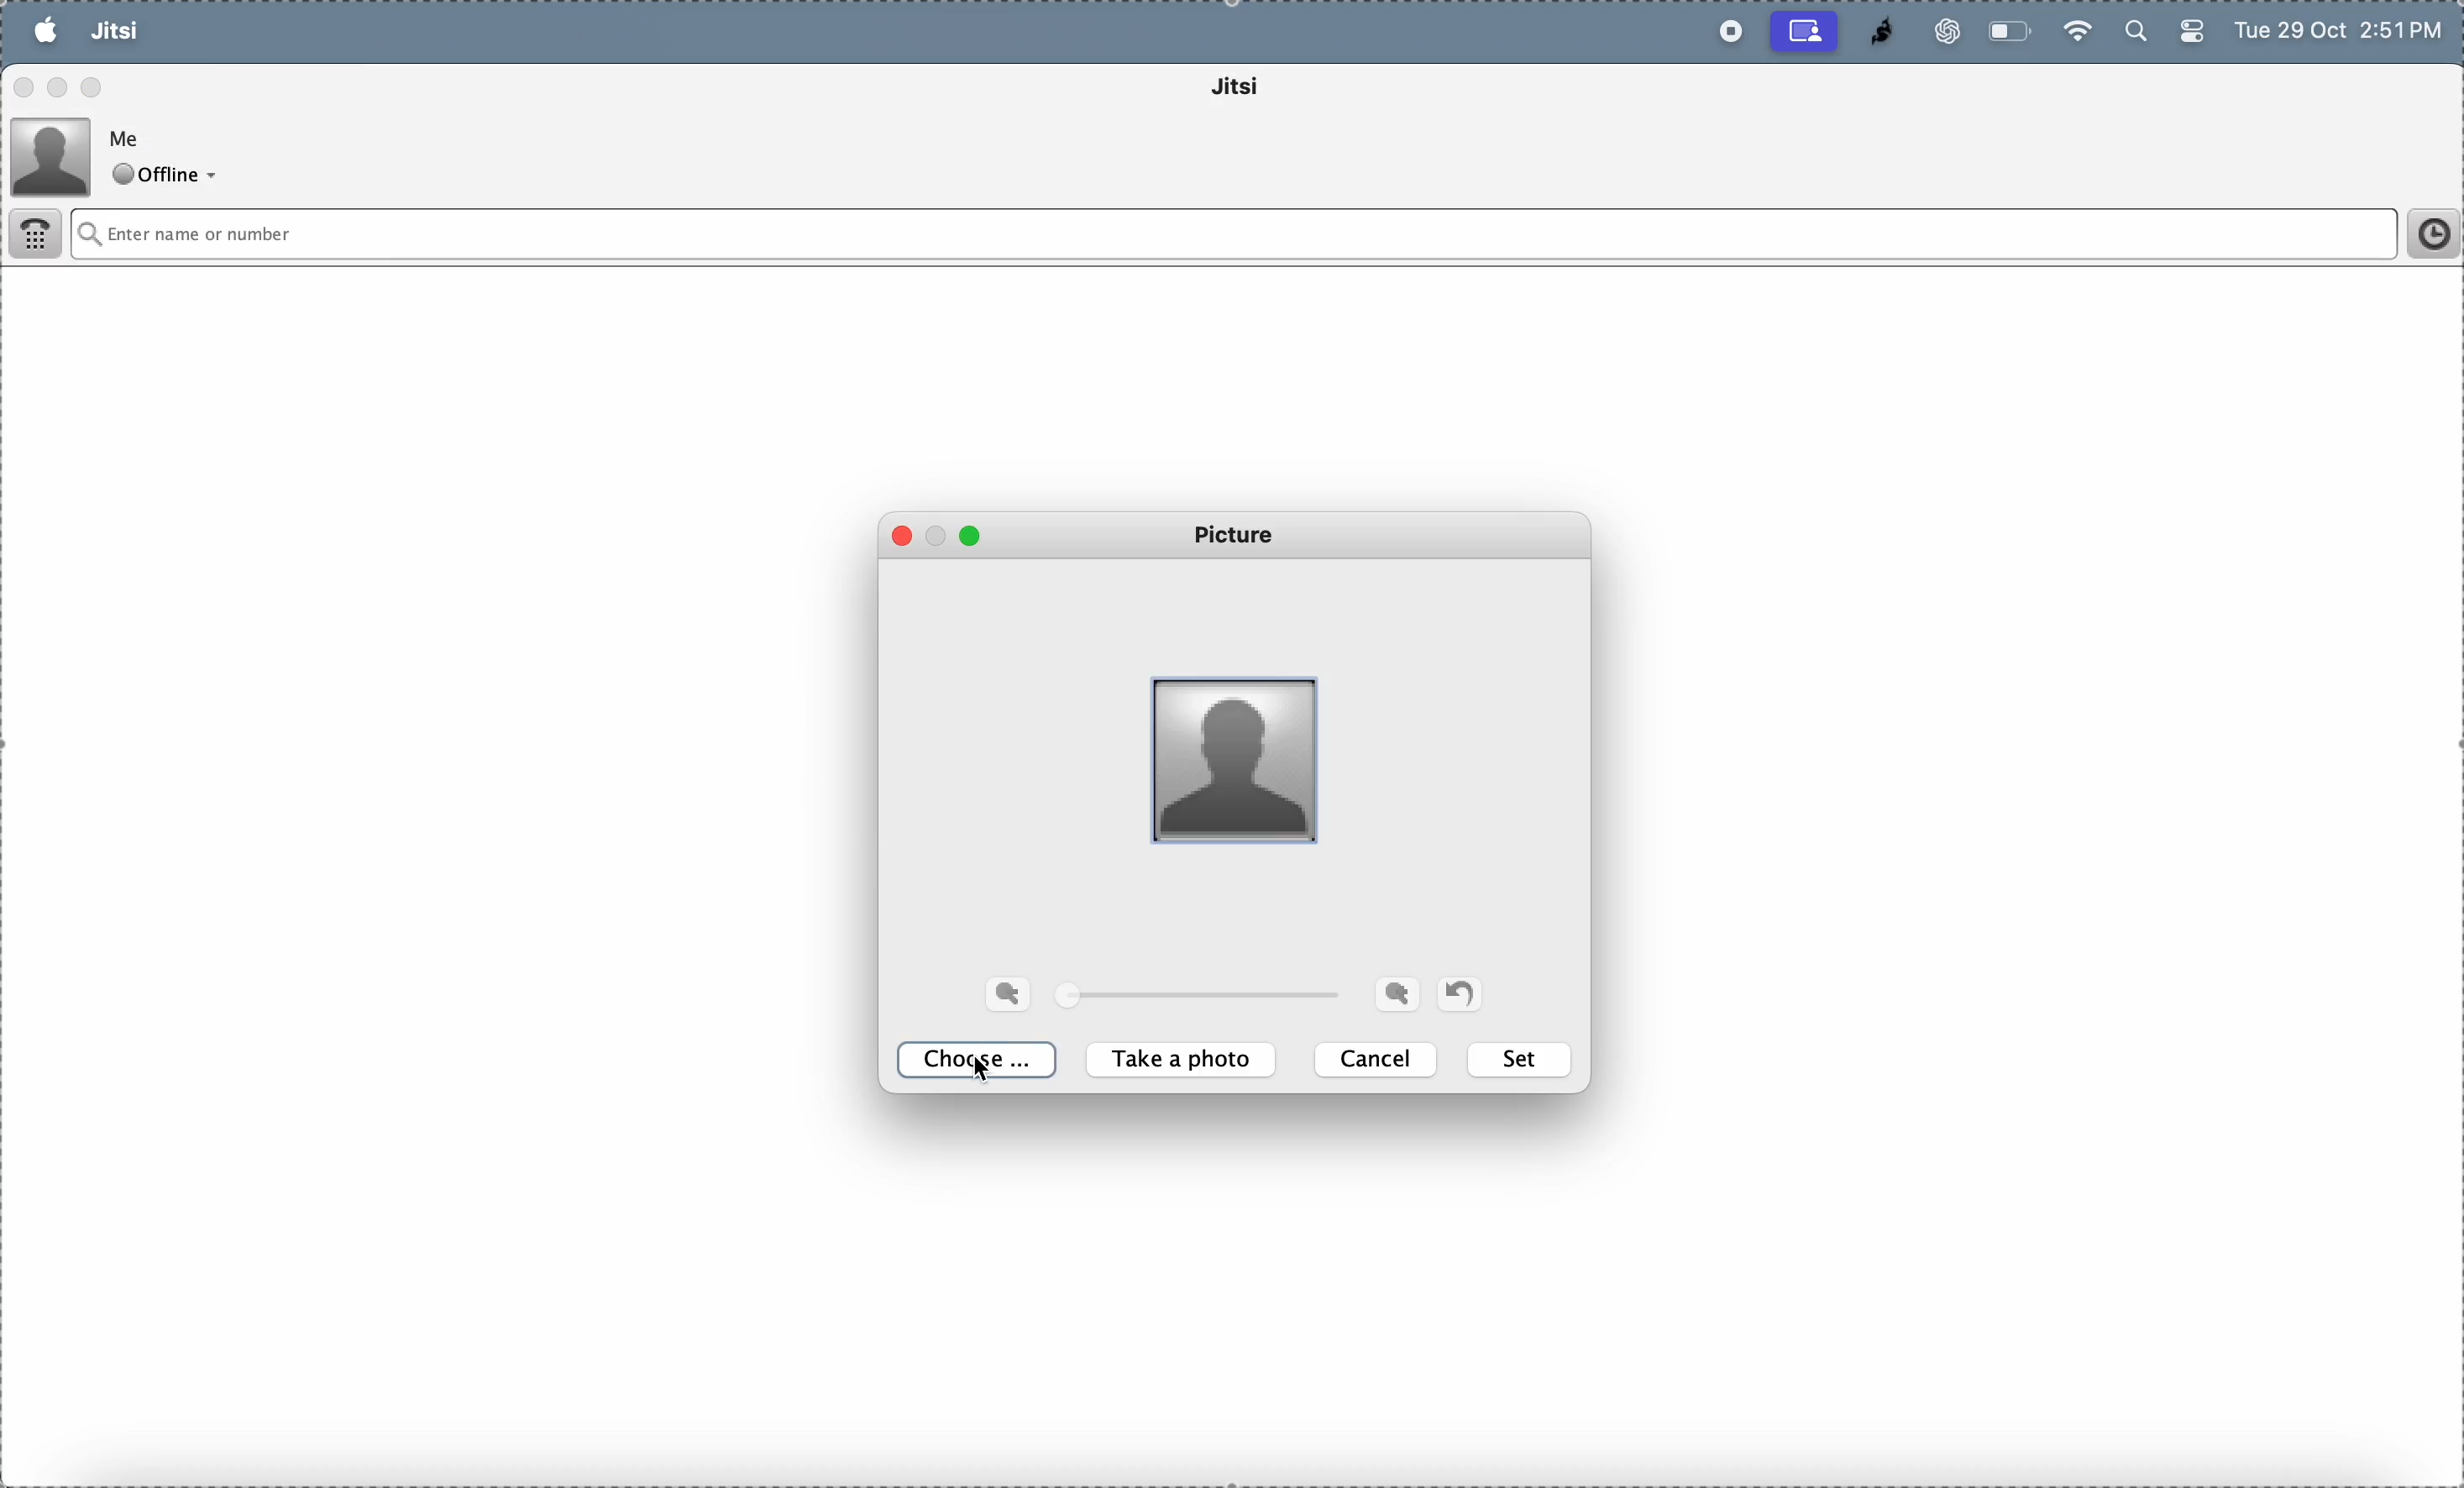  Describe the element at coordinates (114, 33) in the screenshot. I see `jitsi menu` at that location.